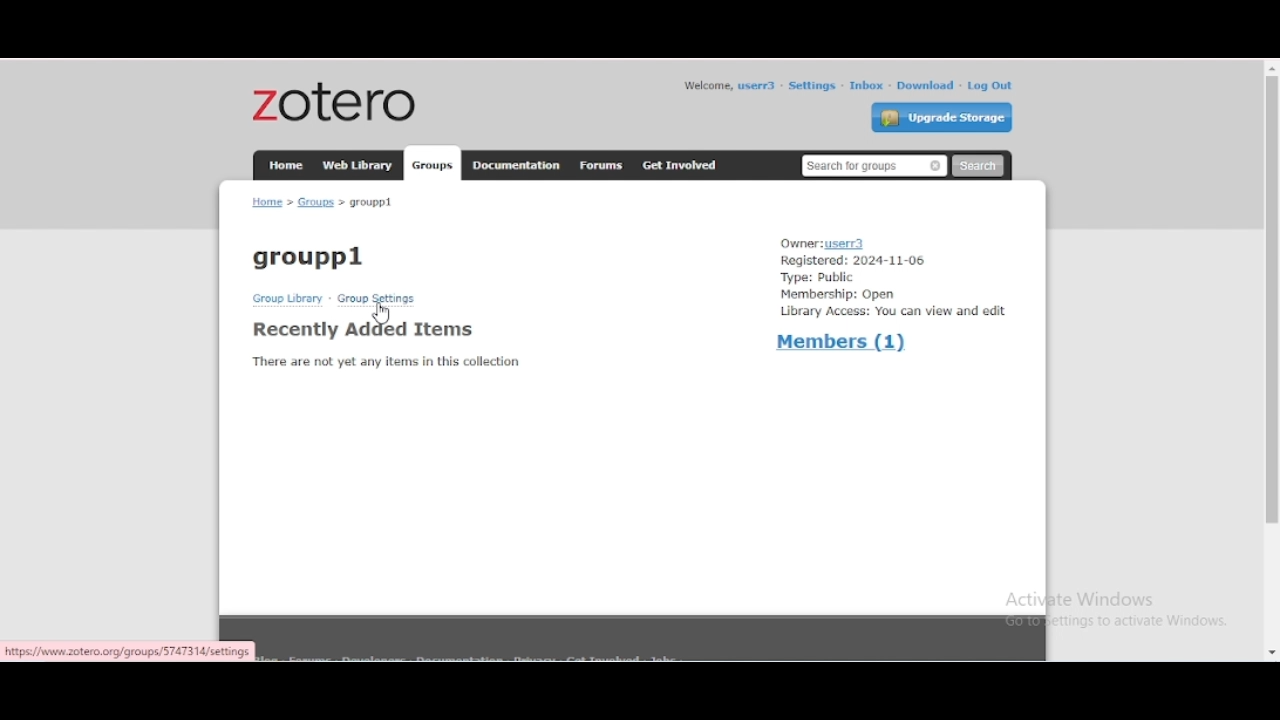 The image size is (1280, 720). I want to click on registered date, so click(854, 260).